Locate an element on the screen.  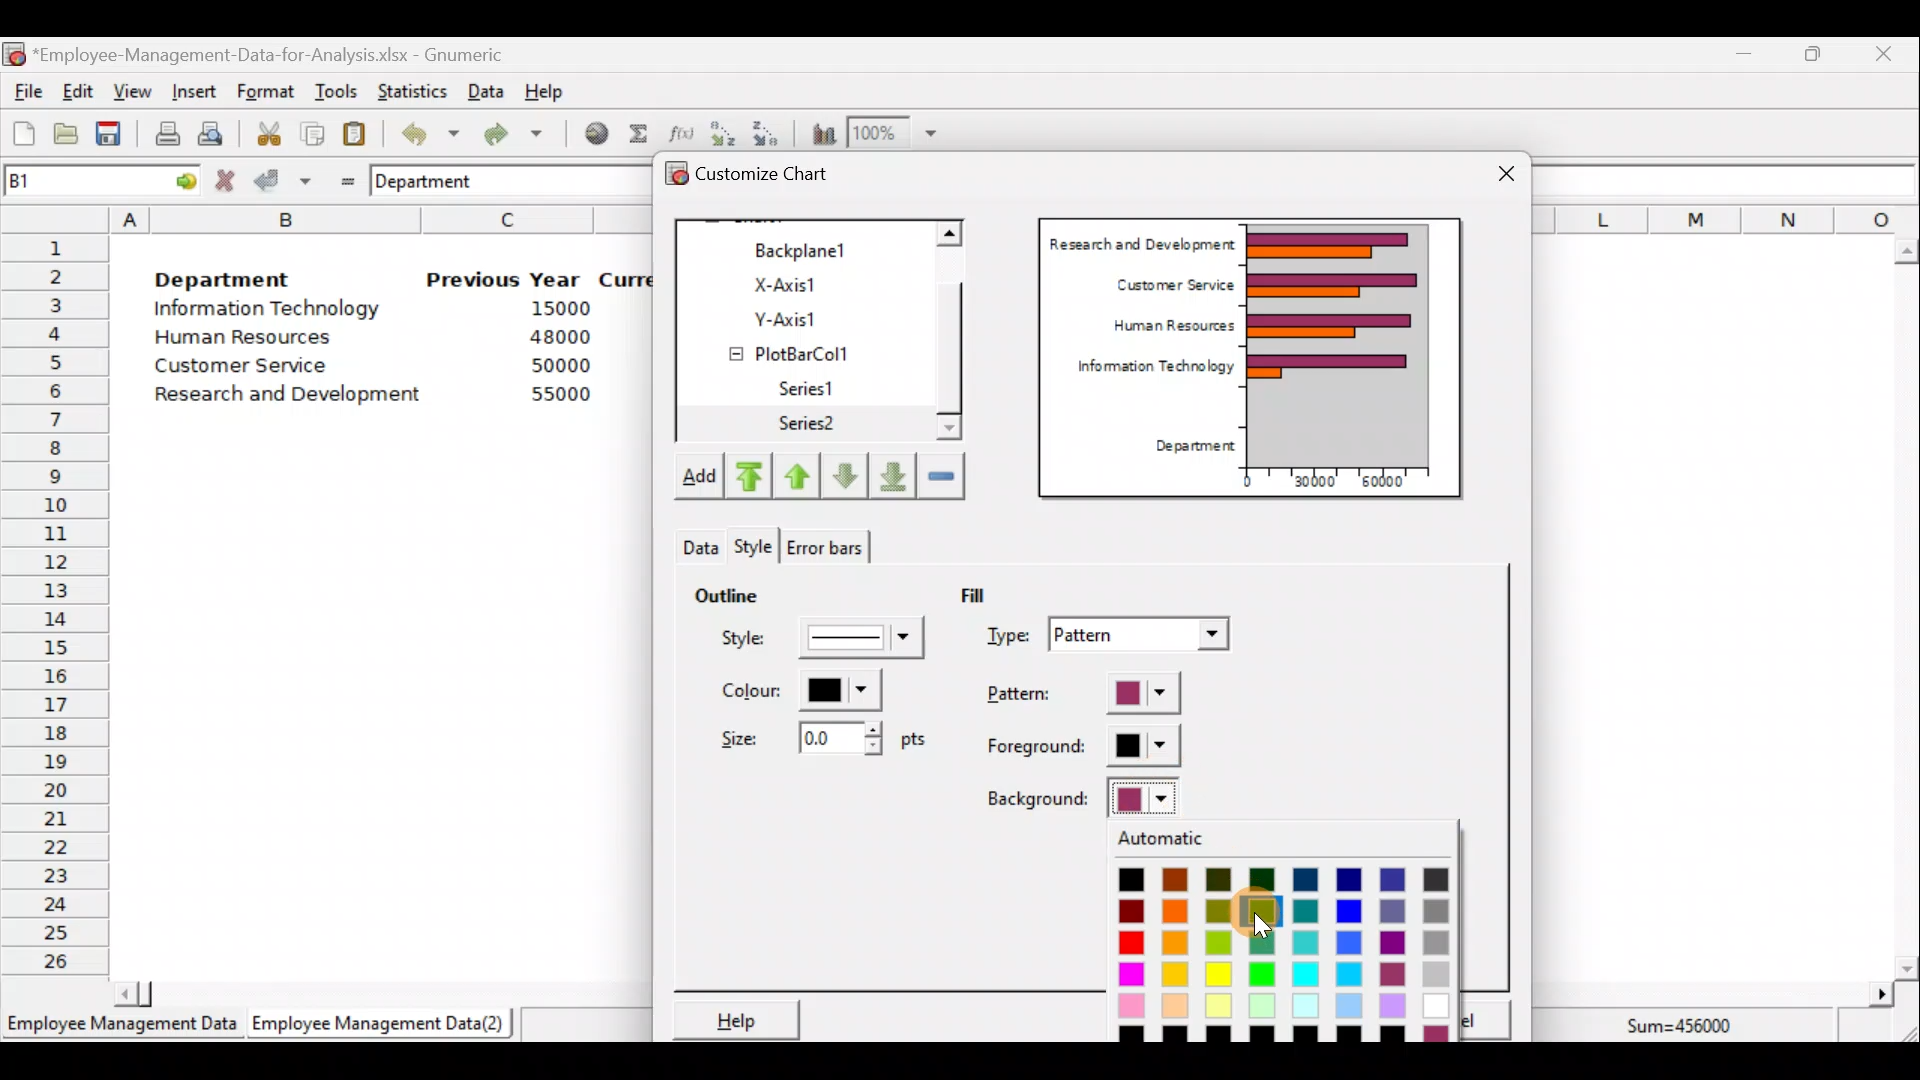
Save the current workbook is located at coordinates (115, 137).